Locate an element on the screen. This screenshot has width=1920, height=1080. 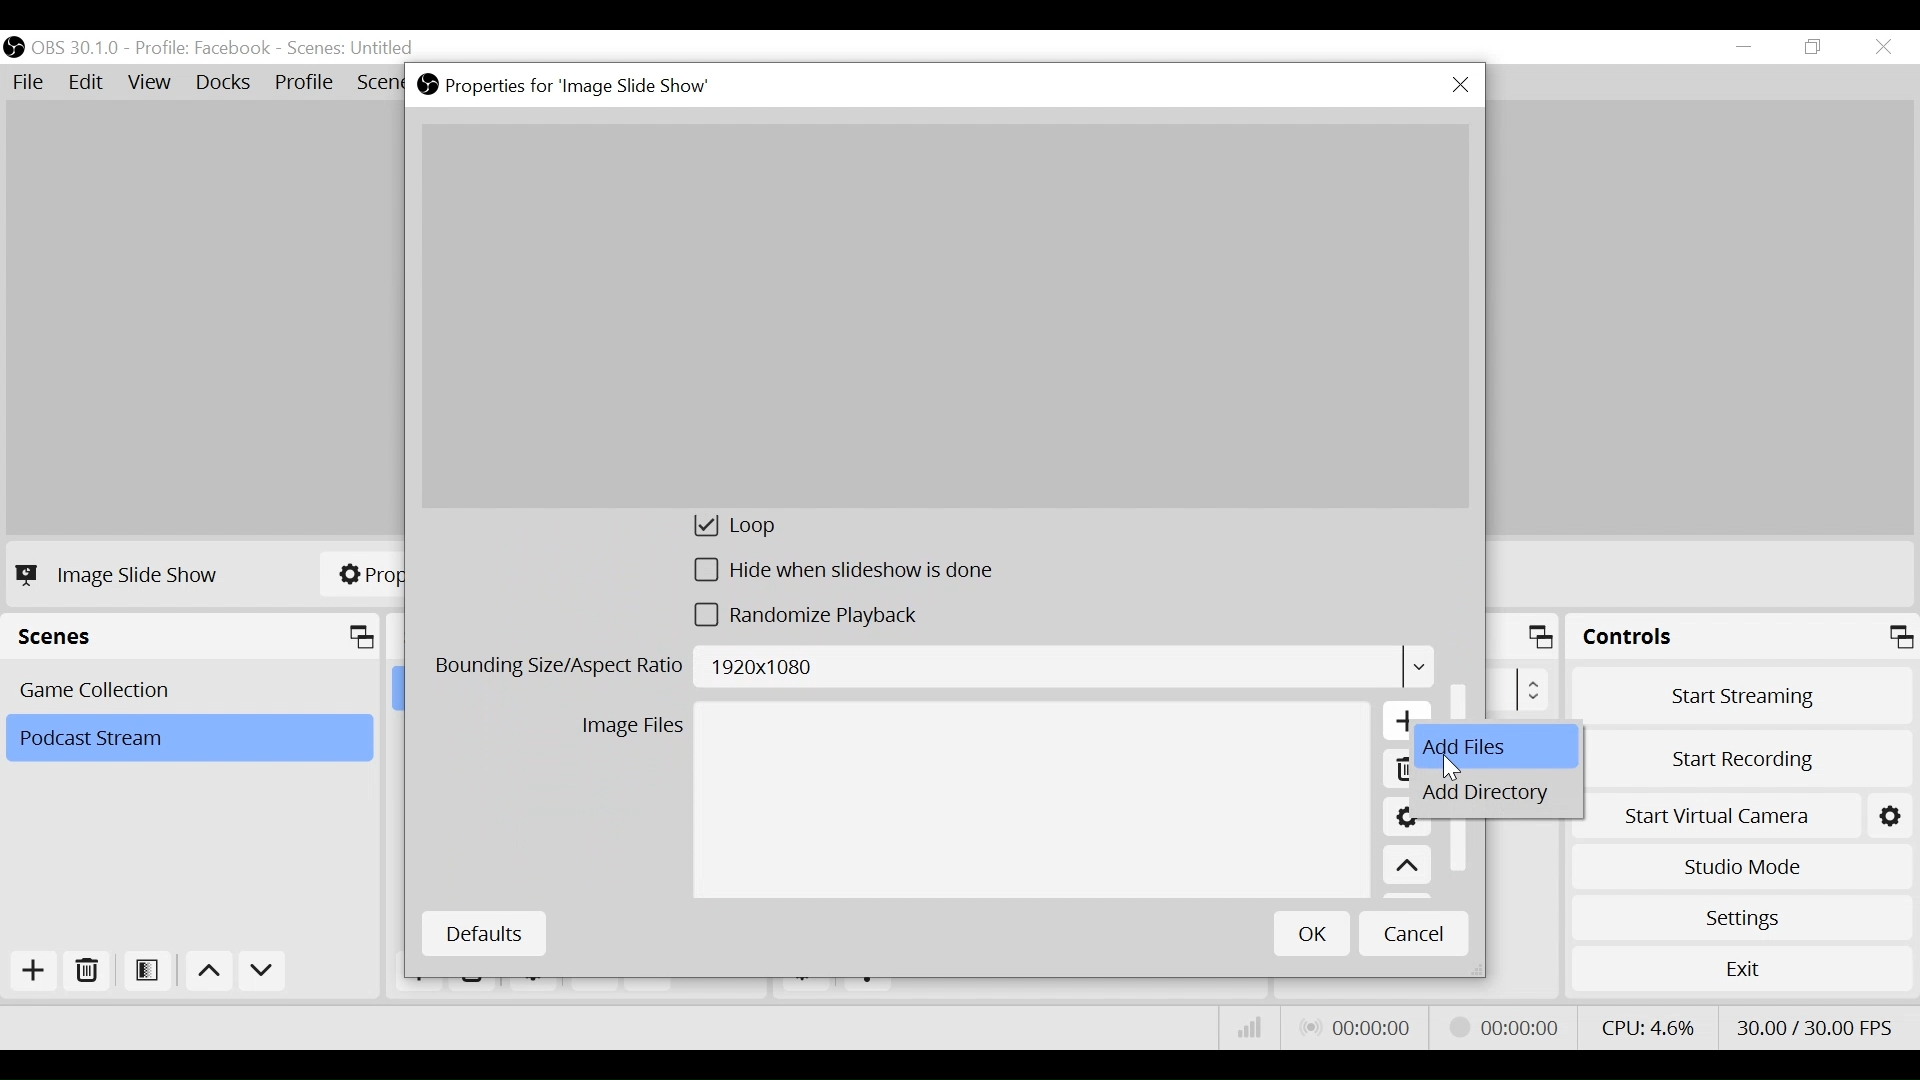
Image File Field is located at coordinates (1031, 802).